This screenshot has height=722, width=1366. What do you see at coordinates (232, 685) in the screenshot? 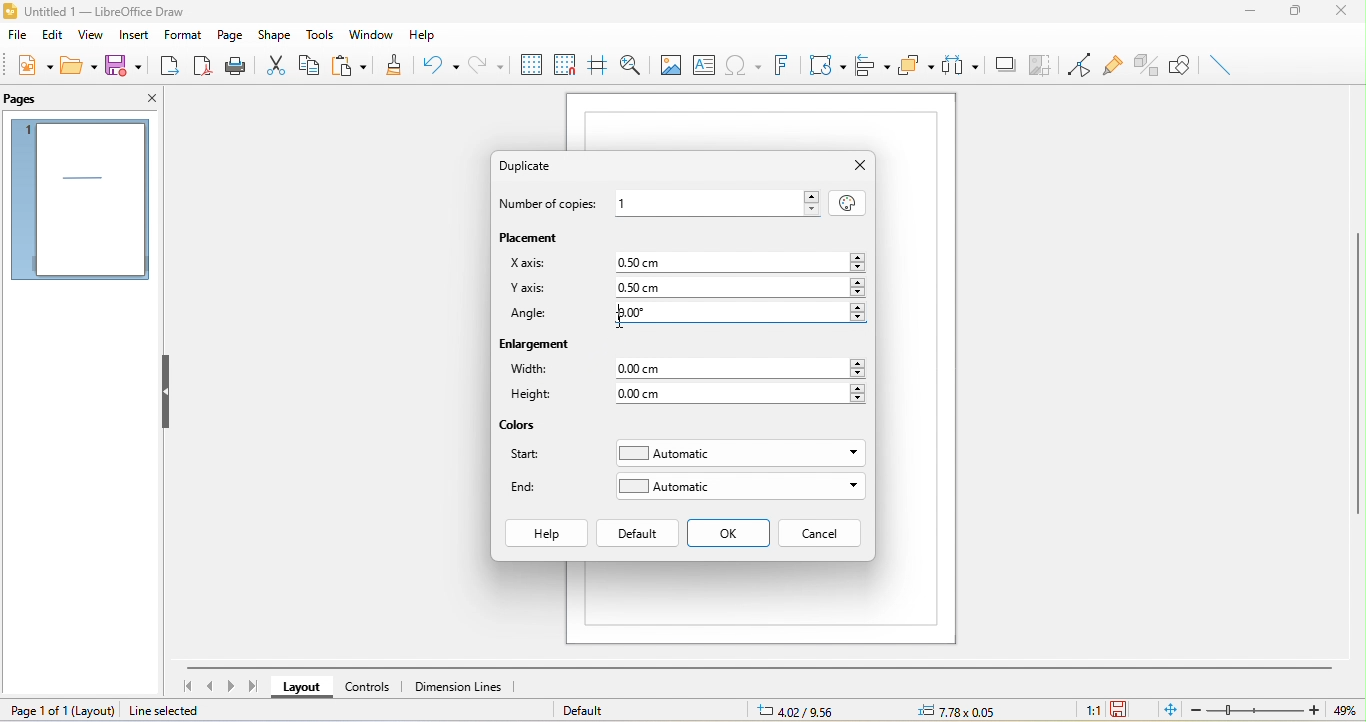
I see `next page` at bounding box center [232, 685].